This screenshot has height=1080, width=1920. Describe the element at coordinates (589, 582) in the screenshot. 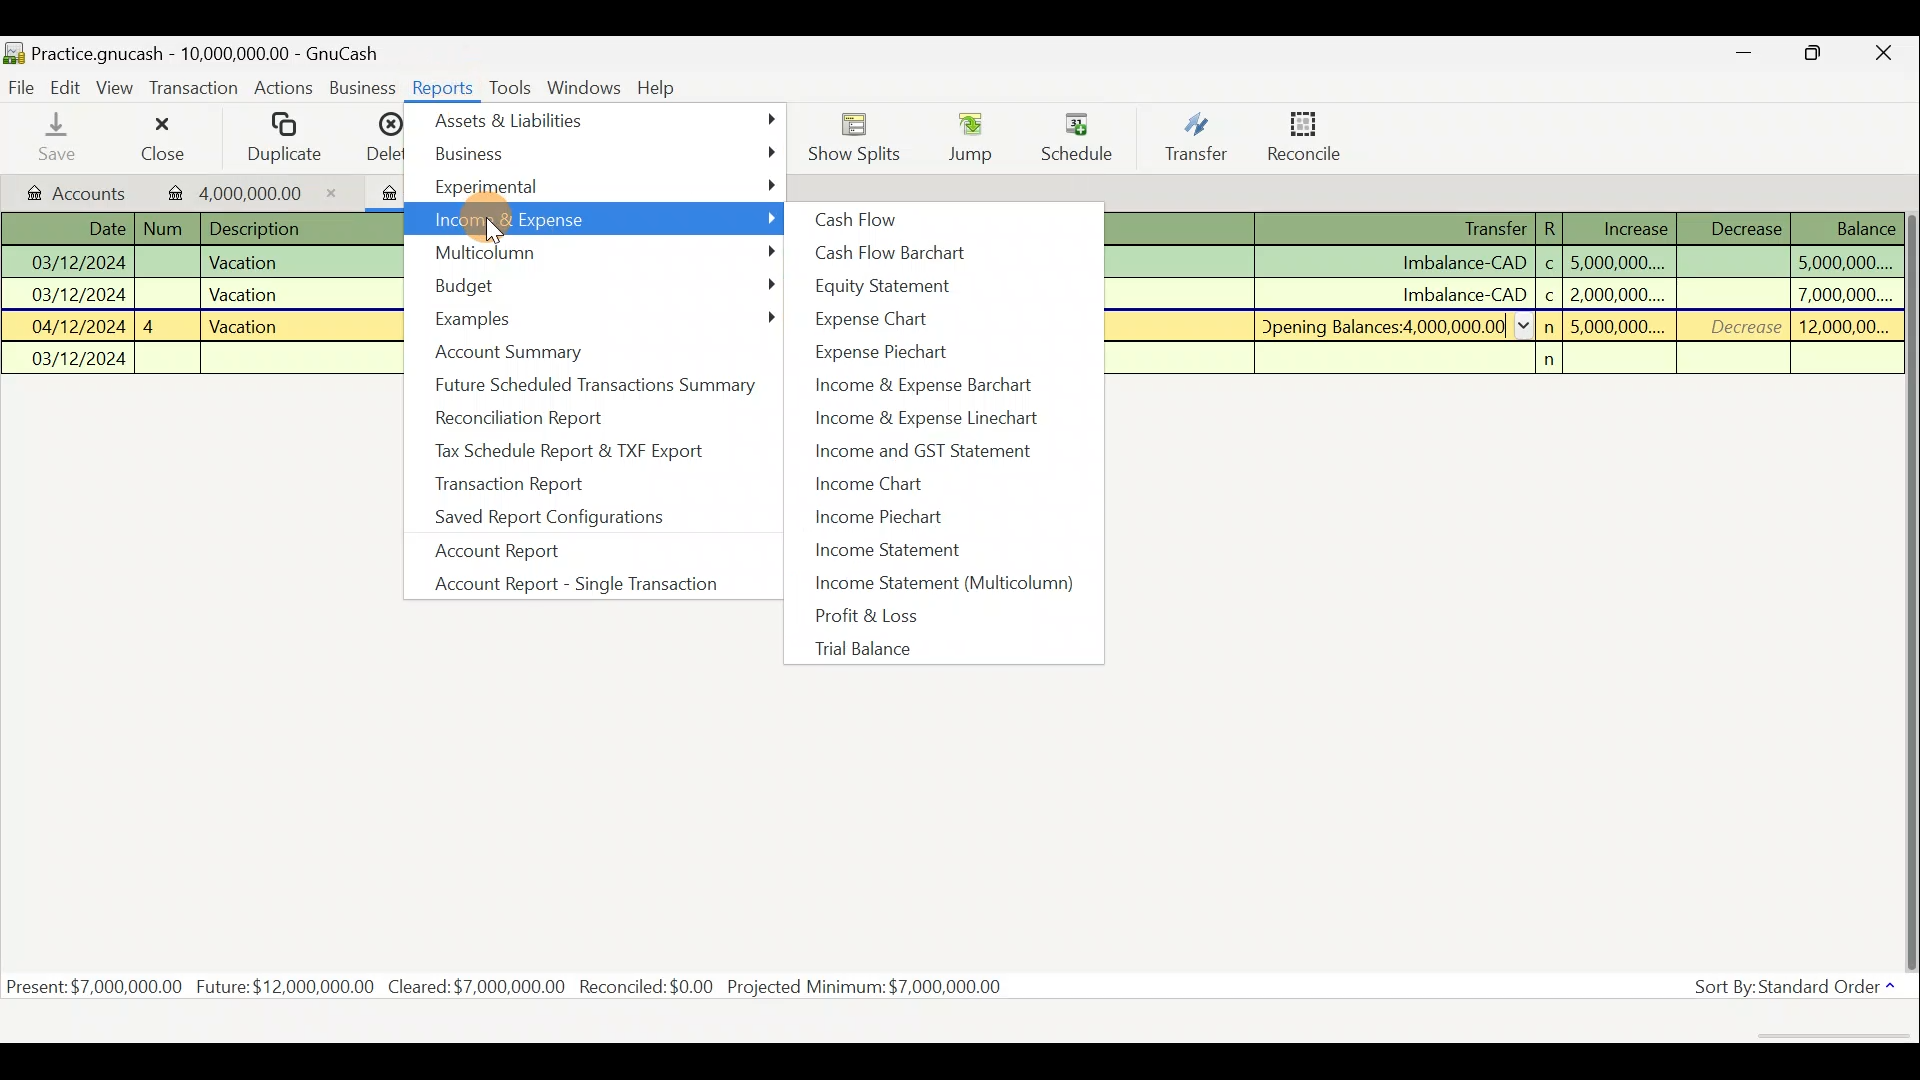

I see `Account report - single transaction` at that location.